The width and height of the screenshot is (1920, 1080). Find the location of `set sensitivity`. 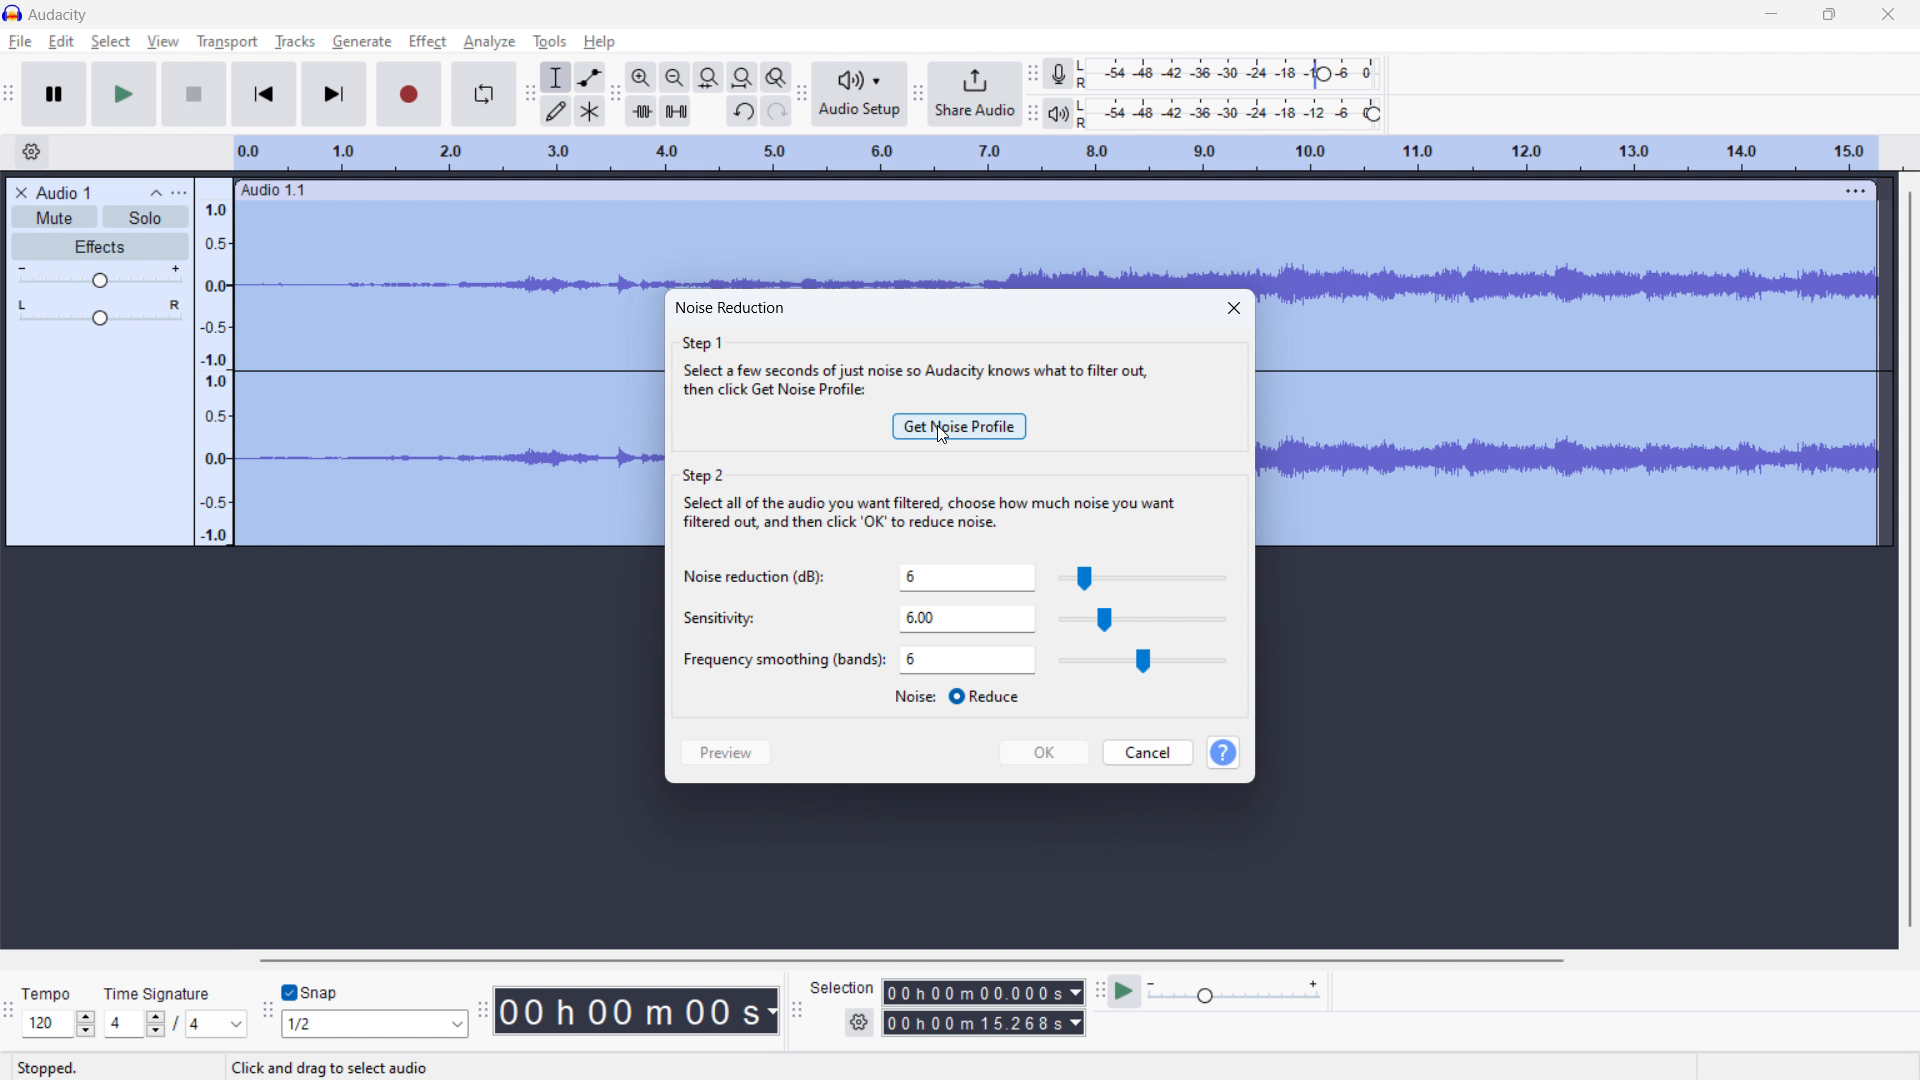

set sensitivity is located at coordinates (967, 620).